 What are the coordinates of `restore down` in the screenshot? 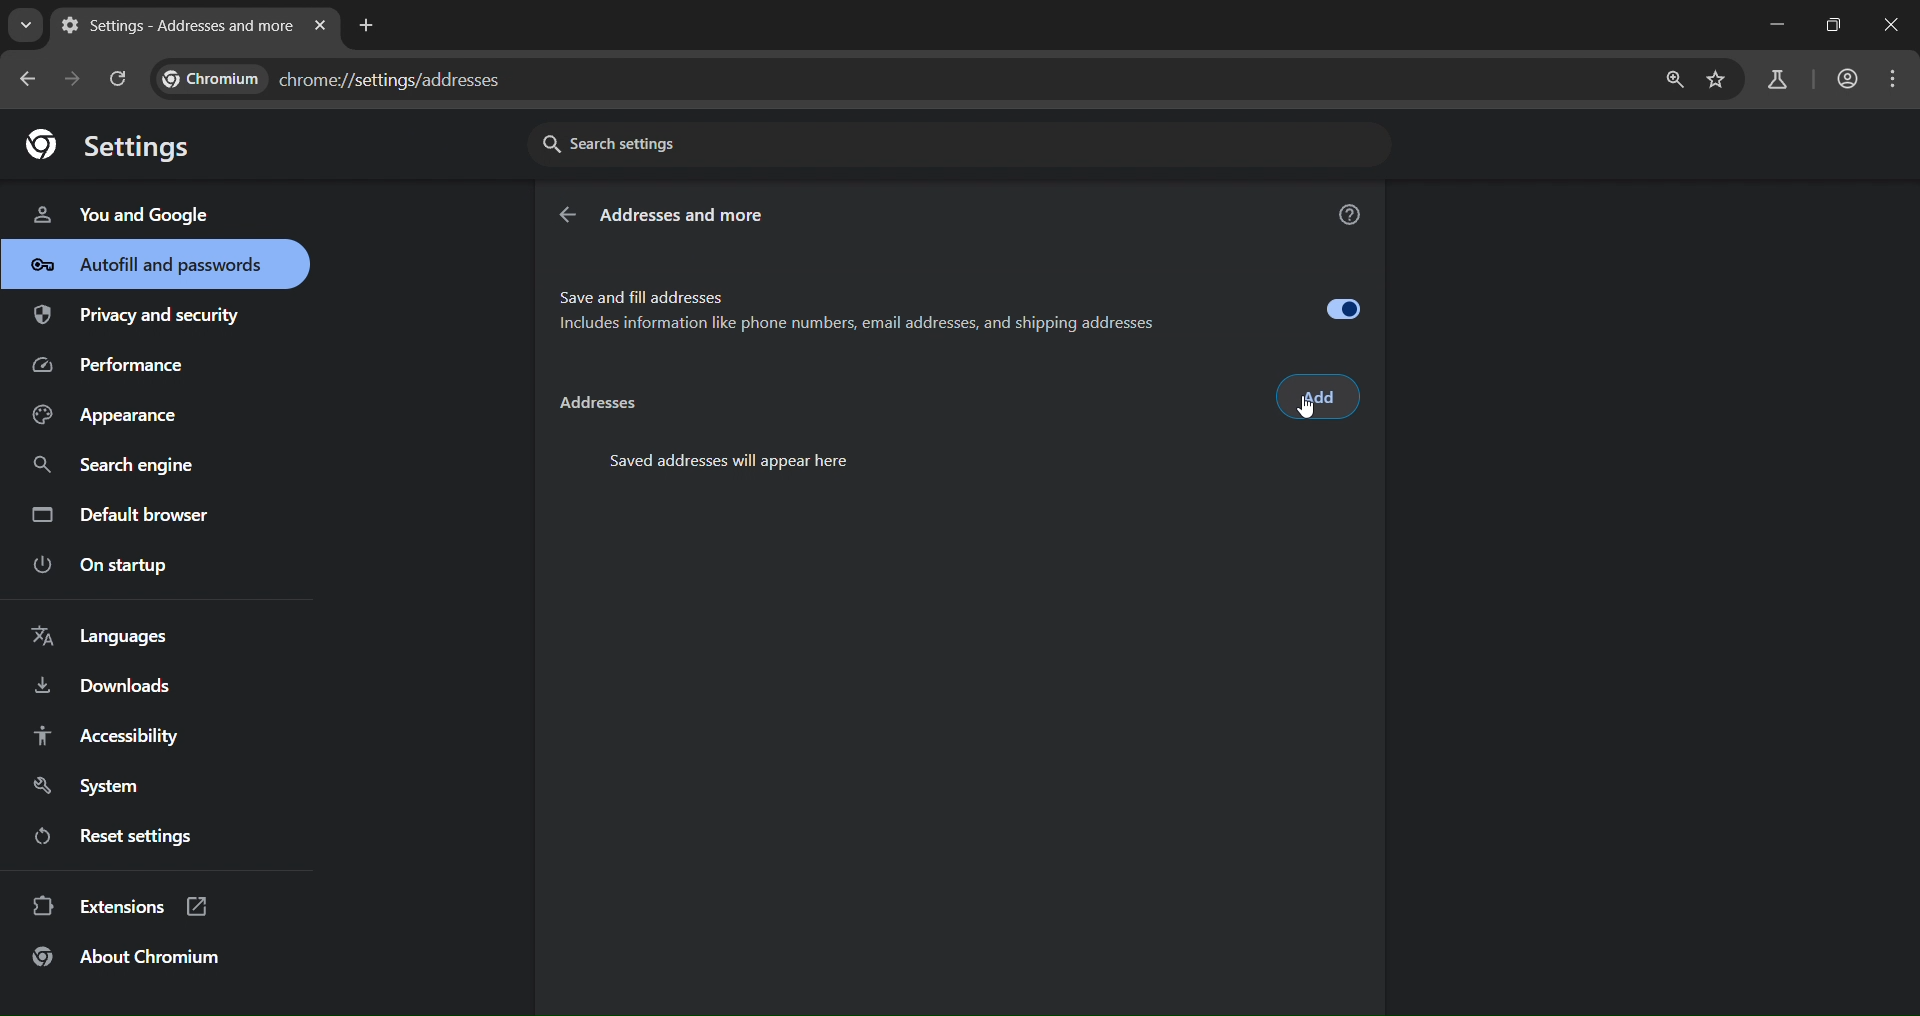 It's located at (1830, 25).